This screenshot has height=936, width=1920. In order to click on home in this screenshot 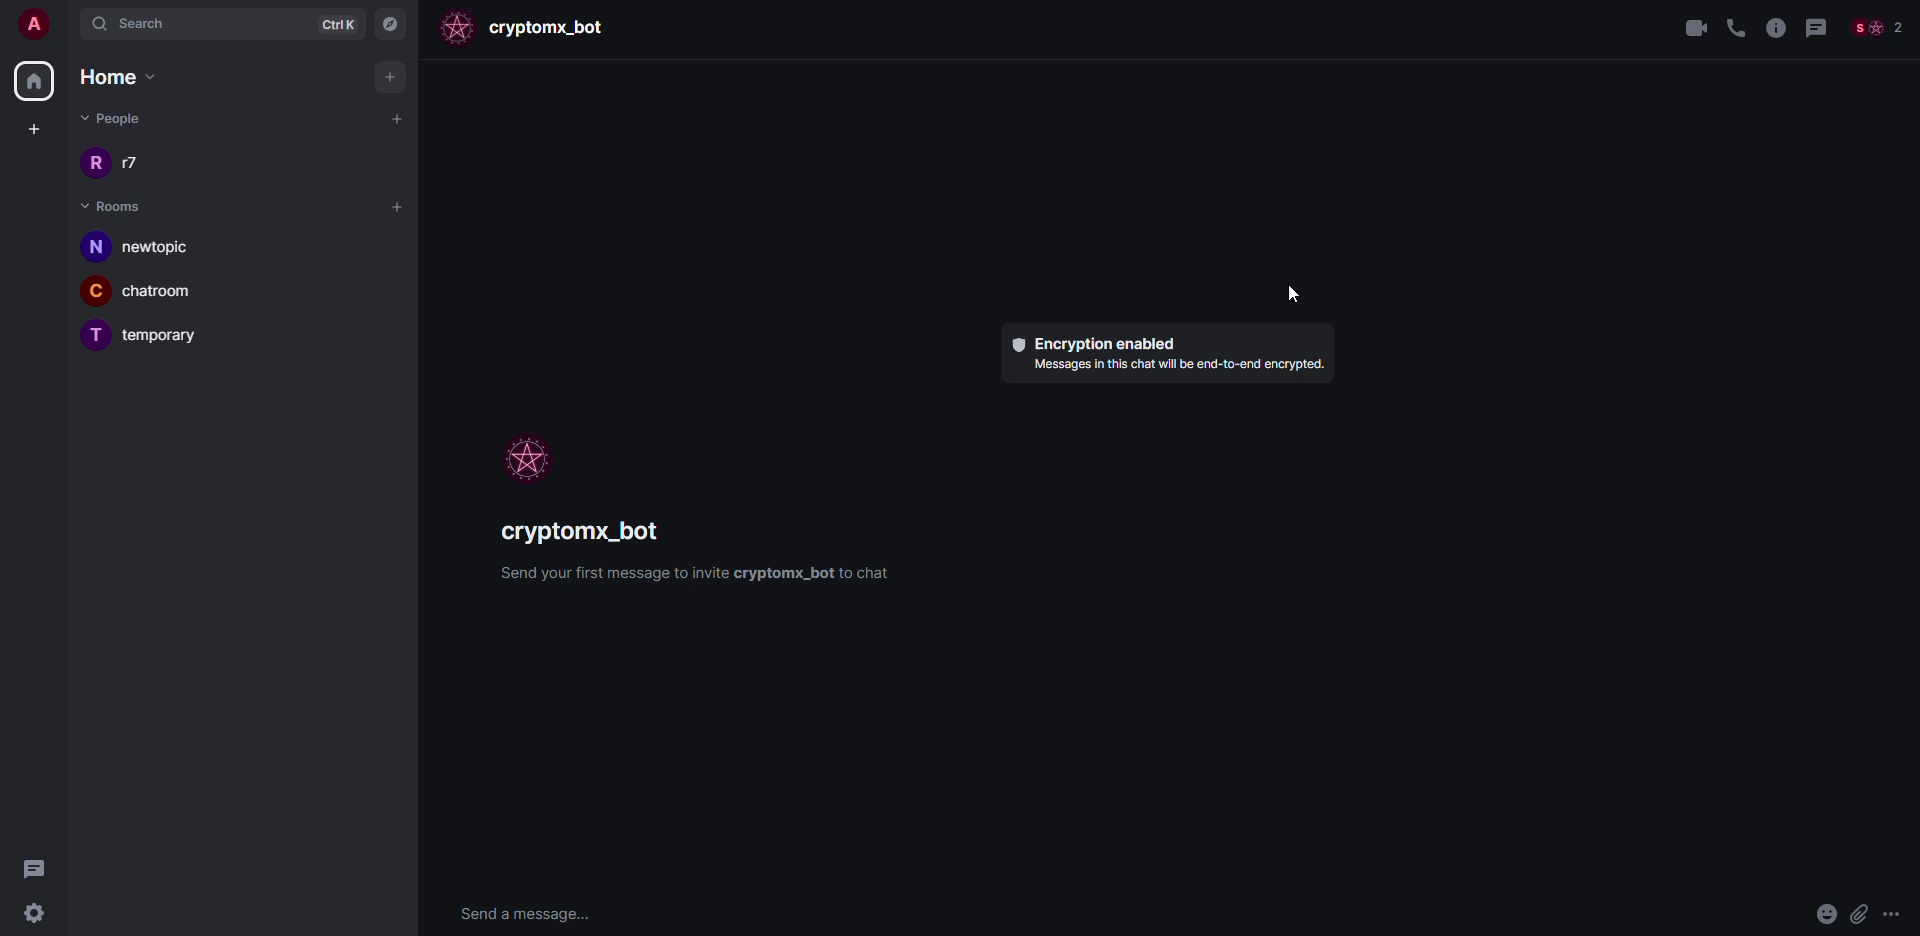, I will do `click(122, 76)`.